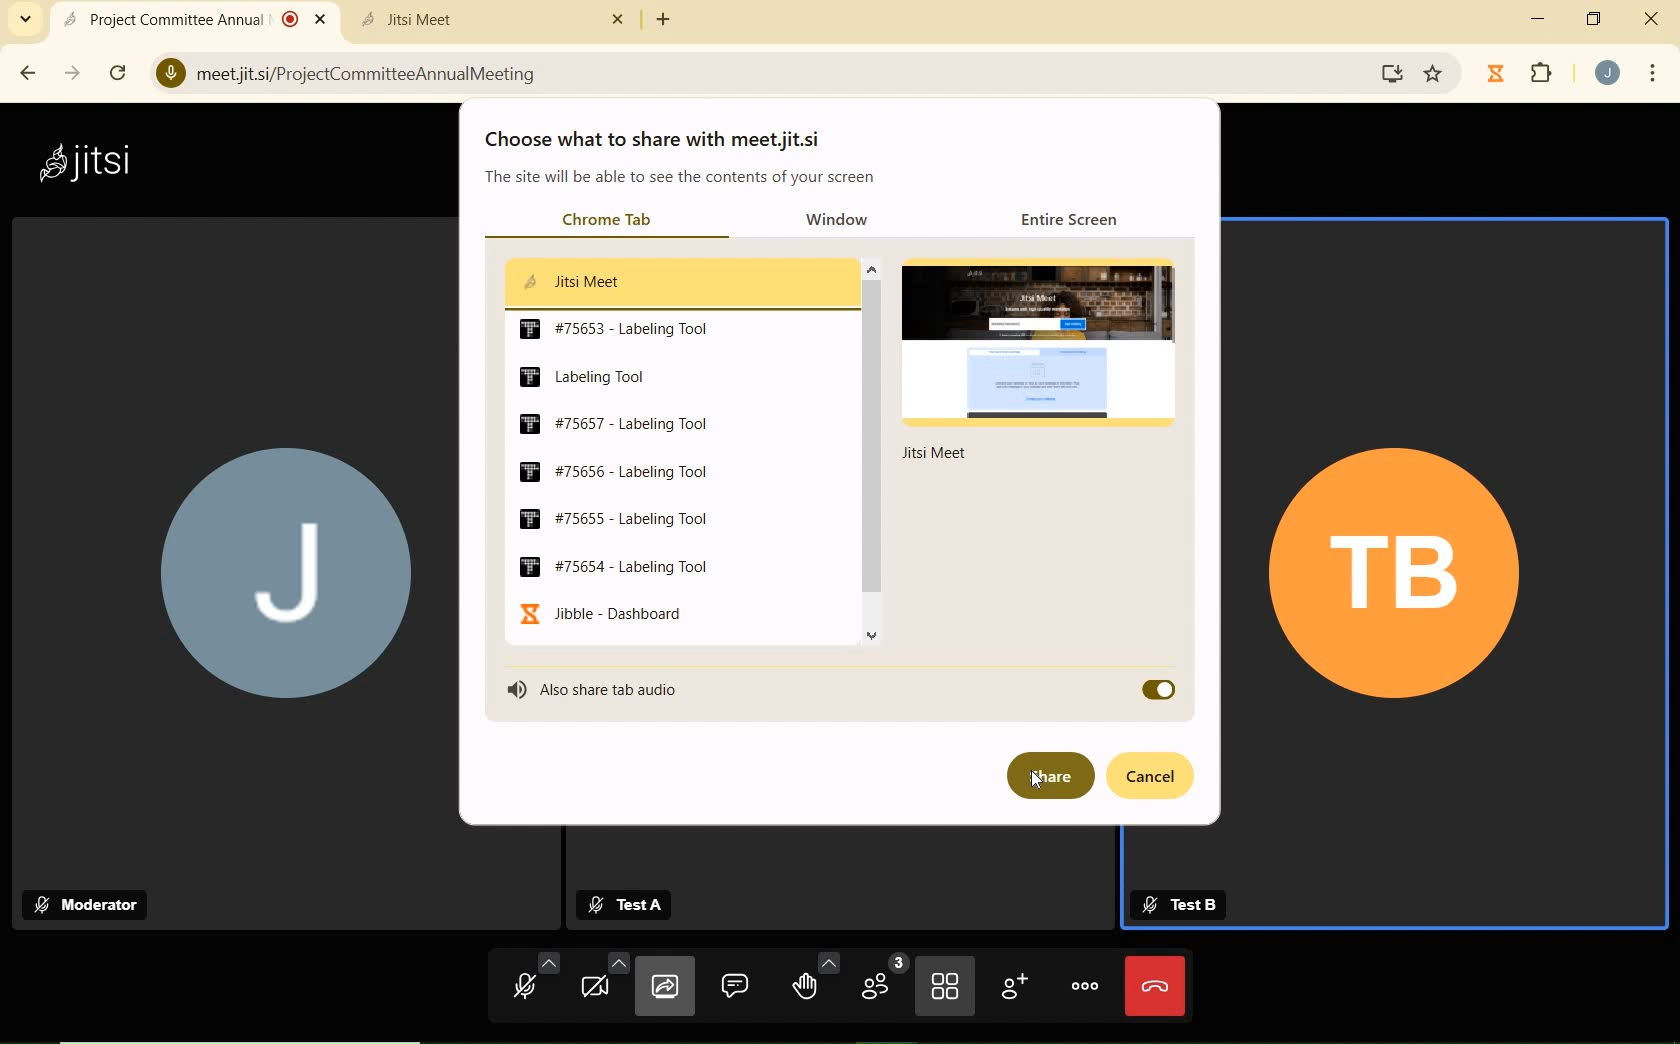 The height and width of the screenshot is (1044, 1680). I want to click on scrollbar, so click(871, 450).